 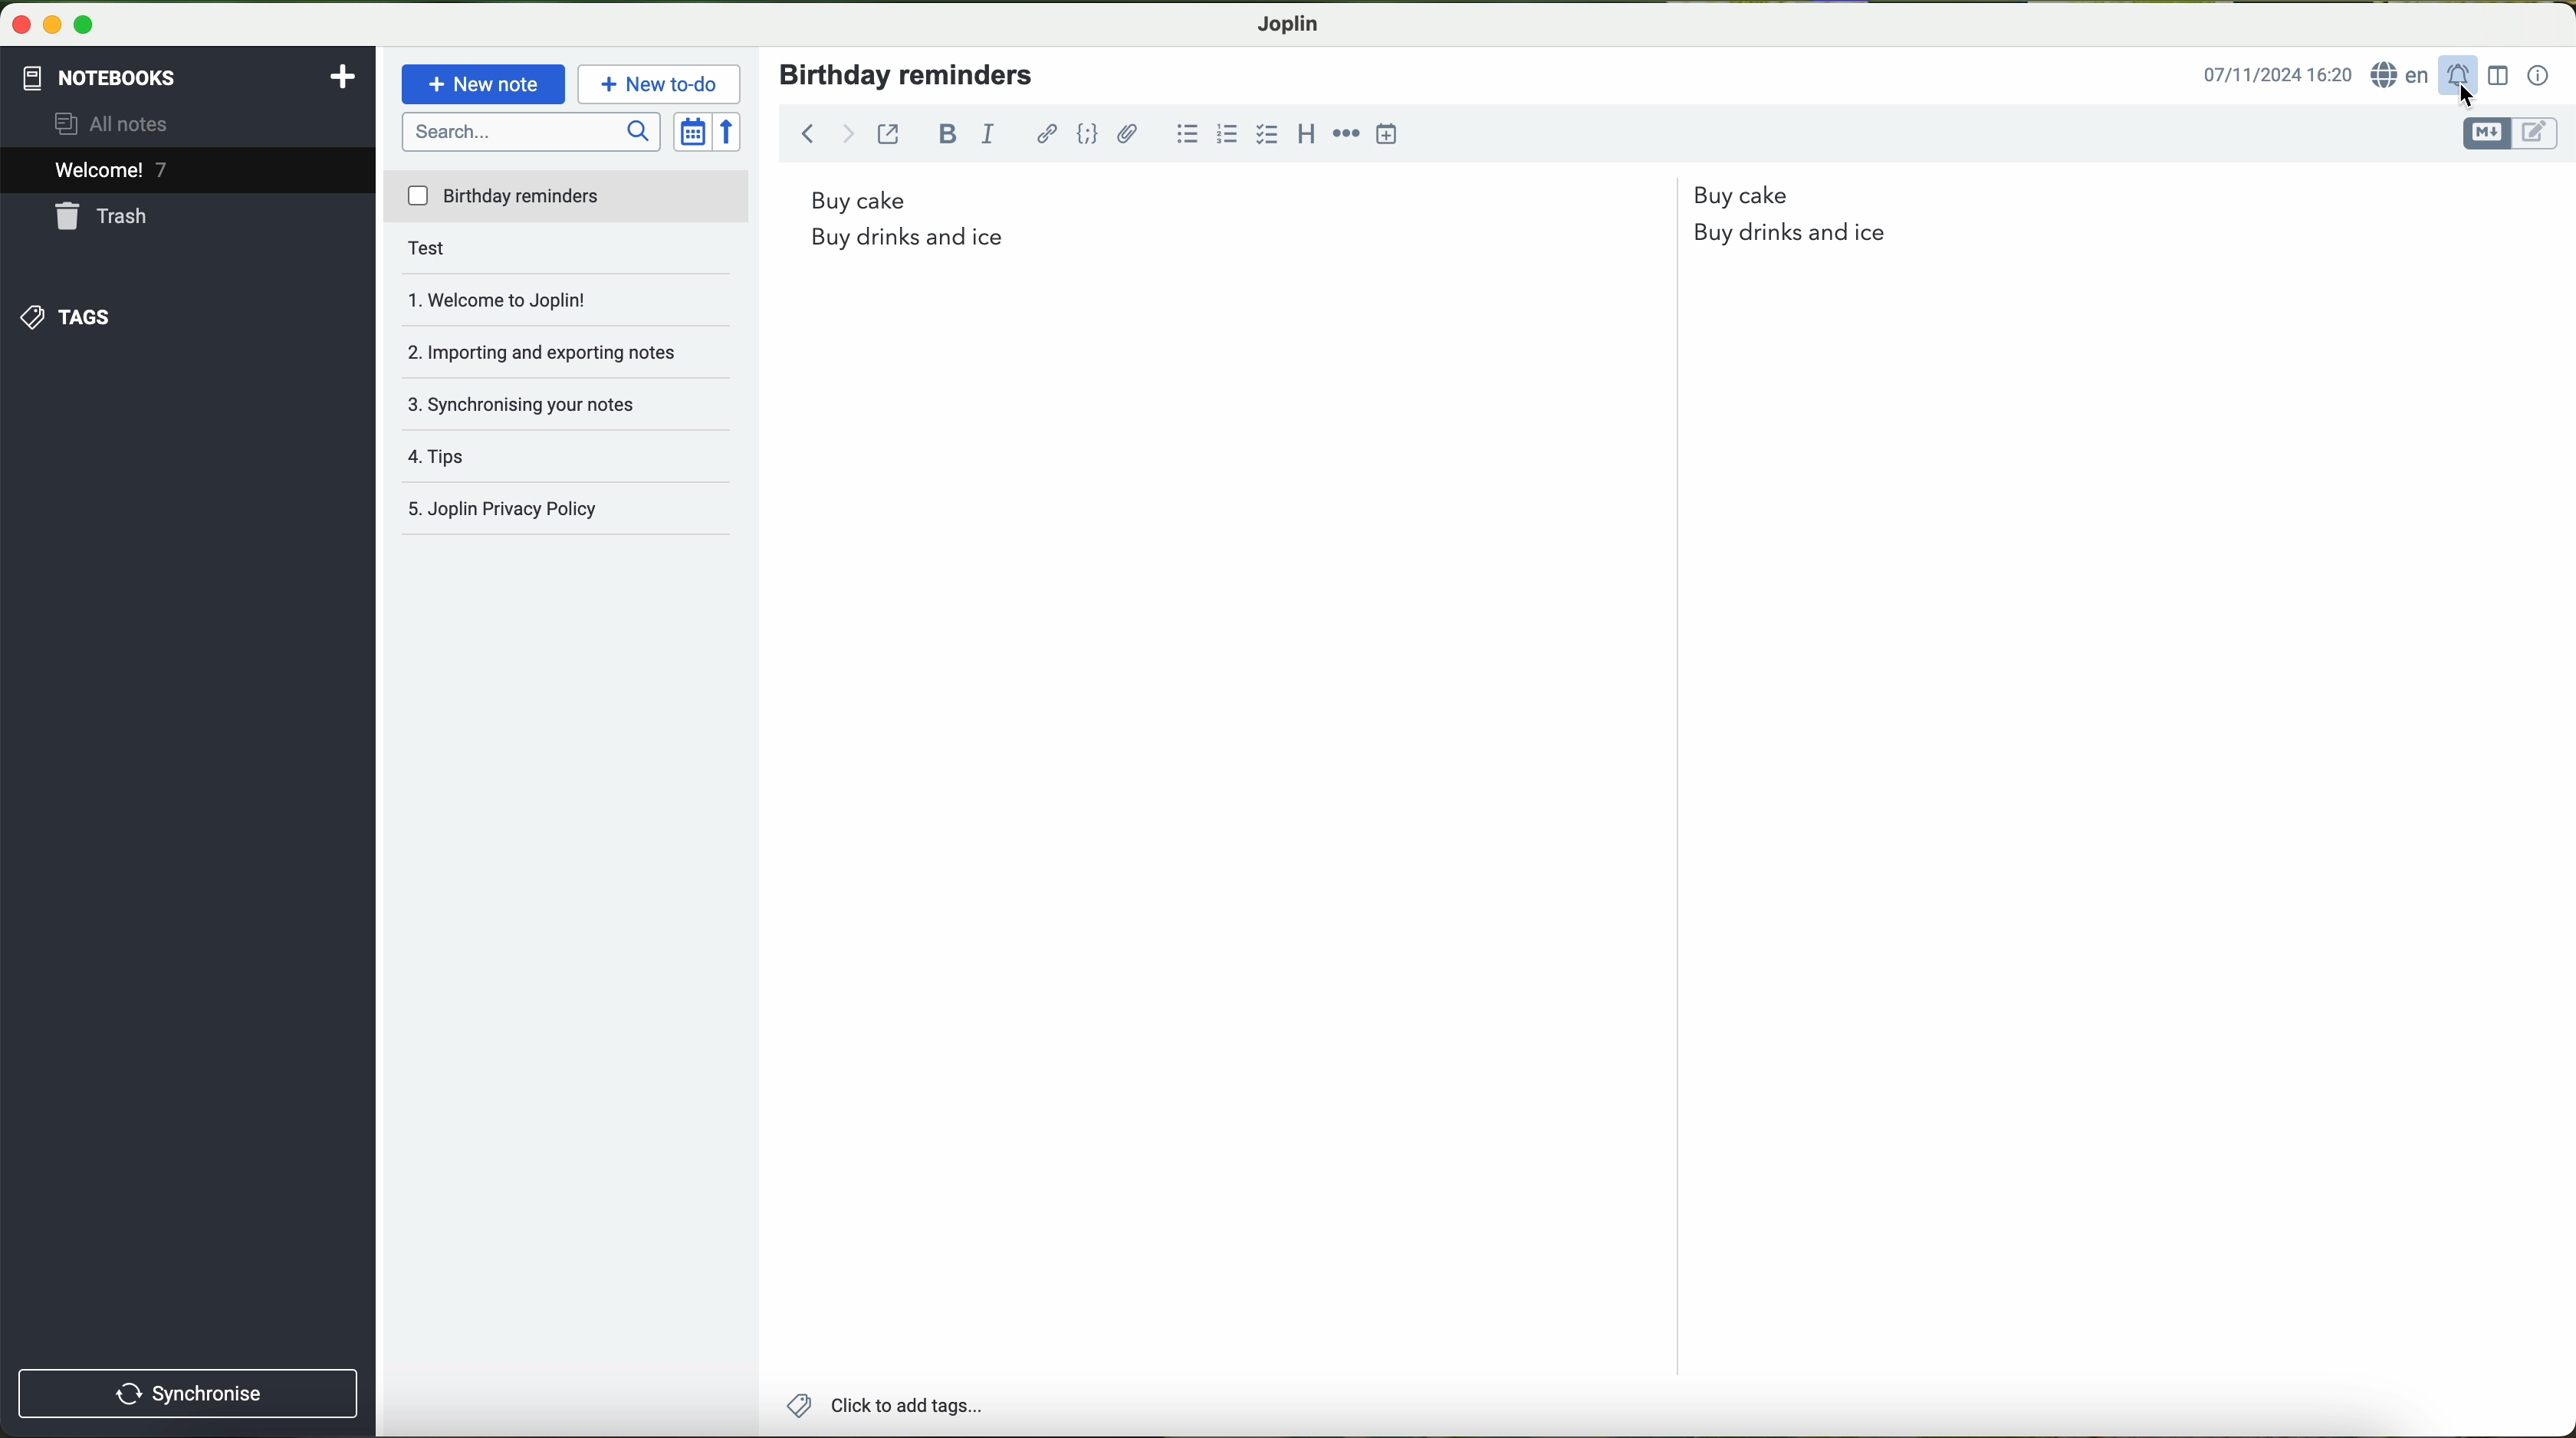 I want to click on set alarm, so click(x=2463, y=76).